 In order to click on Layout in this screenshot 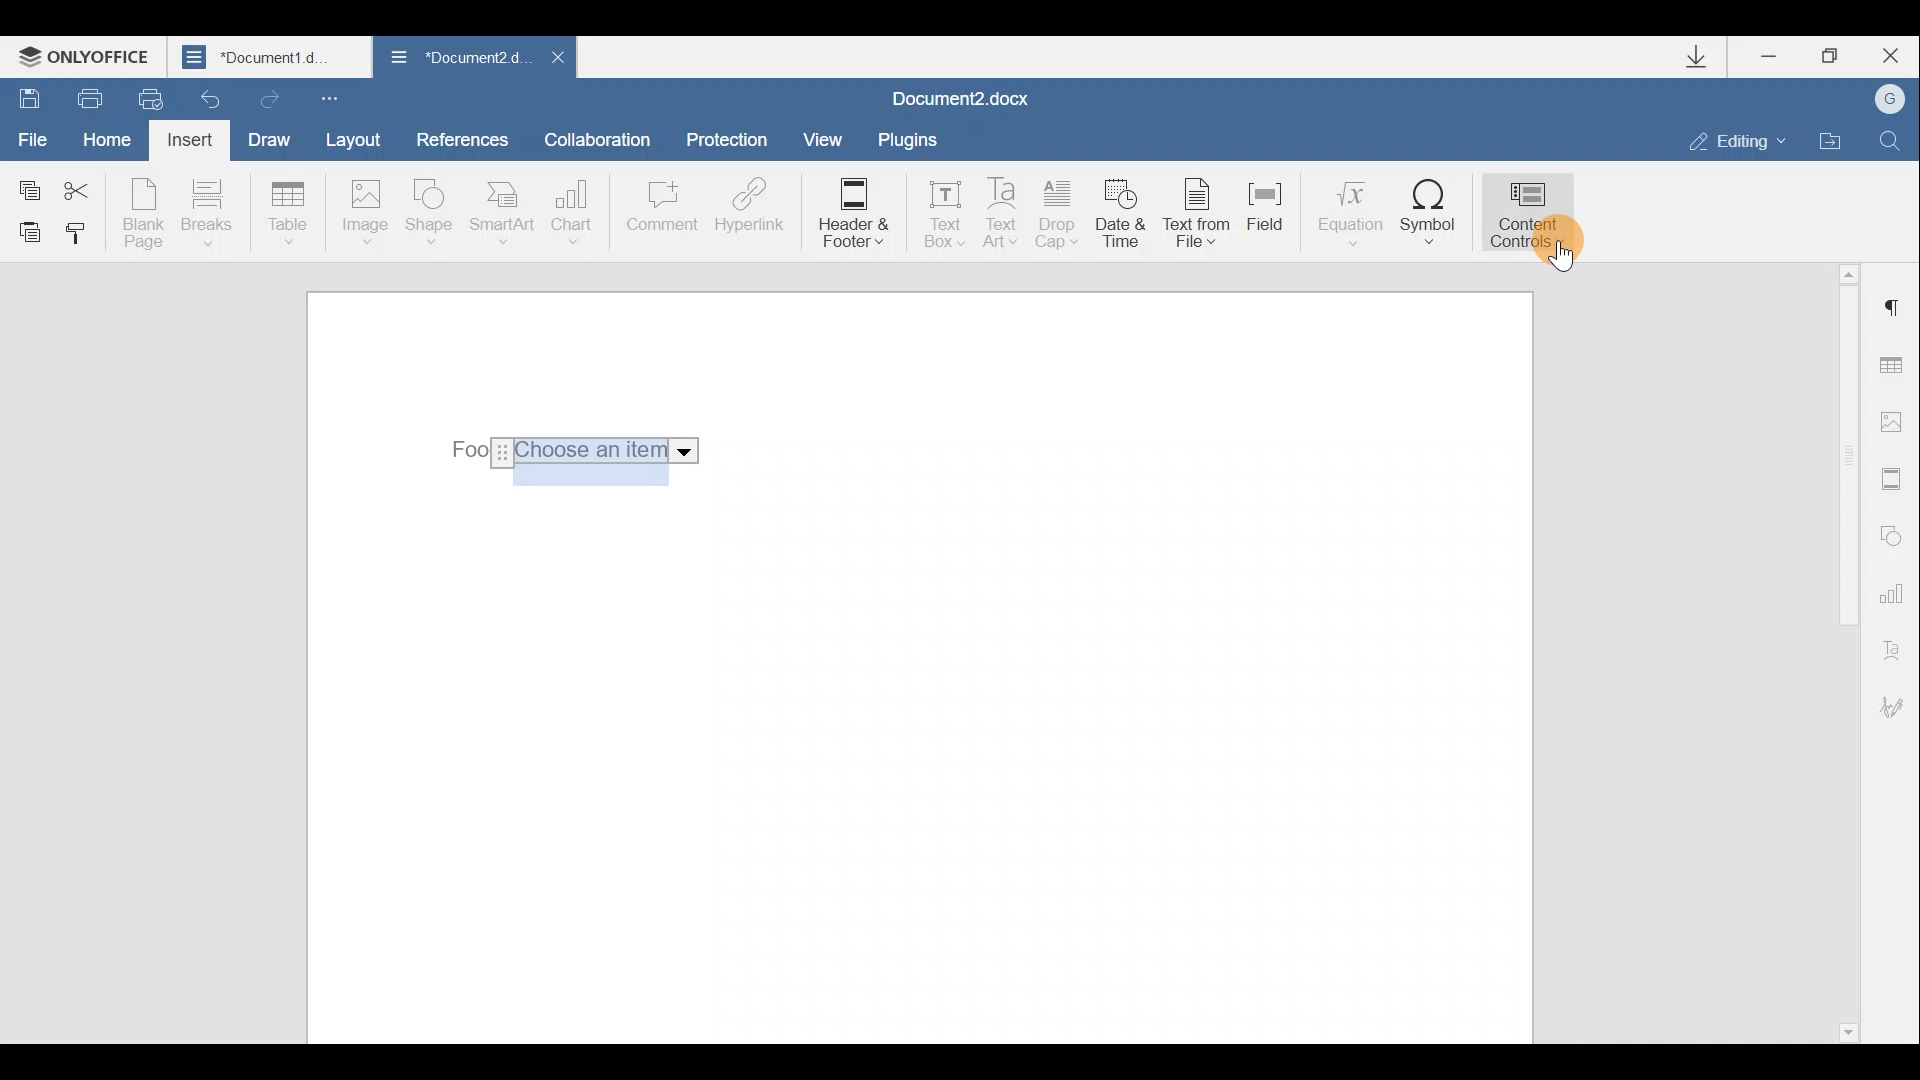, I will do `click(352, 139)`.